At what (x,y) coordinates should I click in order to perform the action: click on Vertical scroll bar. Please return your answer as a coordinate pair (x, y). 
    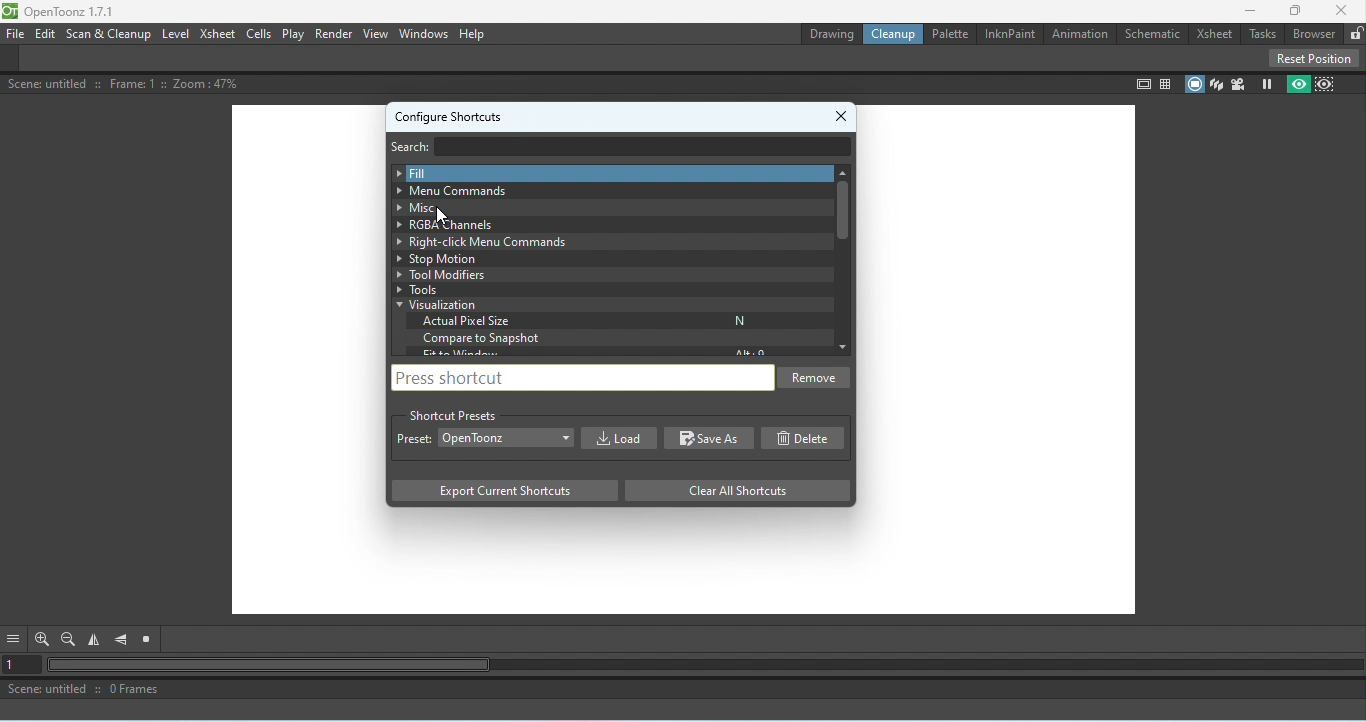
    Looking at the image, I should click on (841, 259).